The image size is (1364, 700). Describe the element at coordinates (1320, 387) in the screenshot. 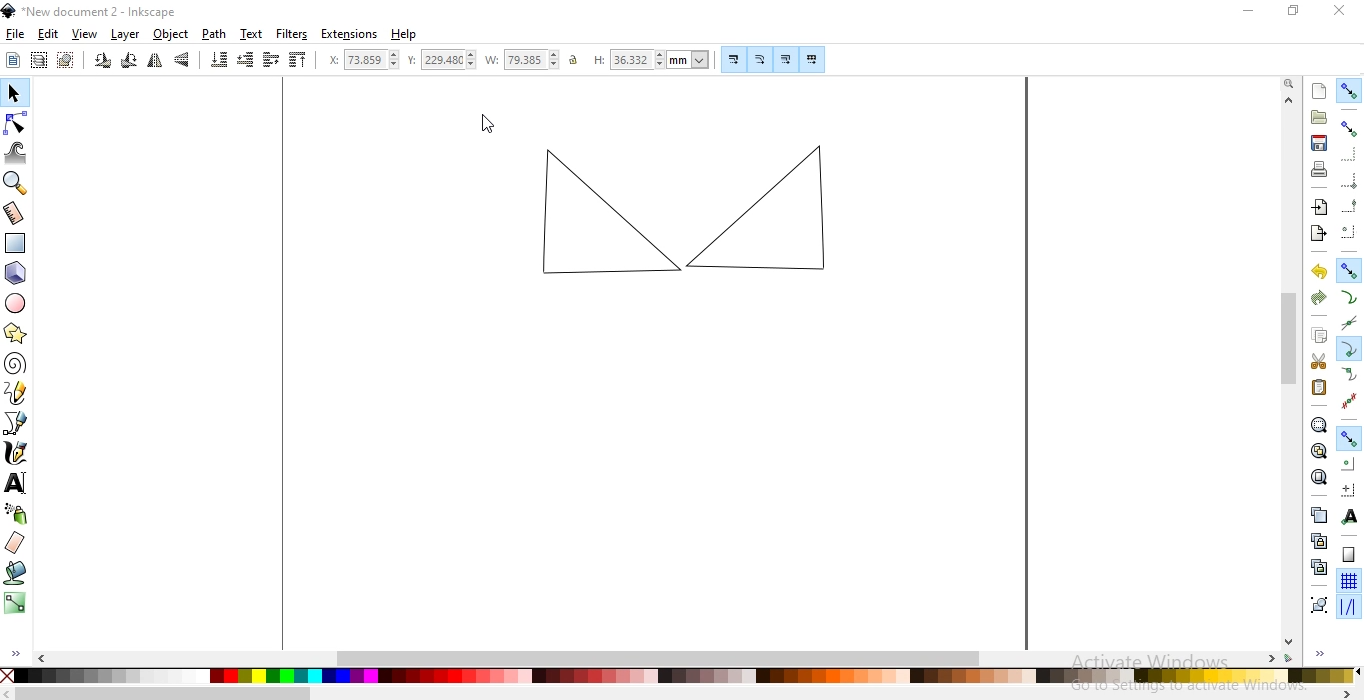

I see `paste` at that location.